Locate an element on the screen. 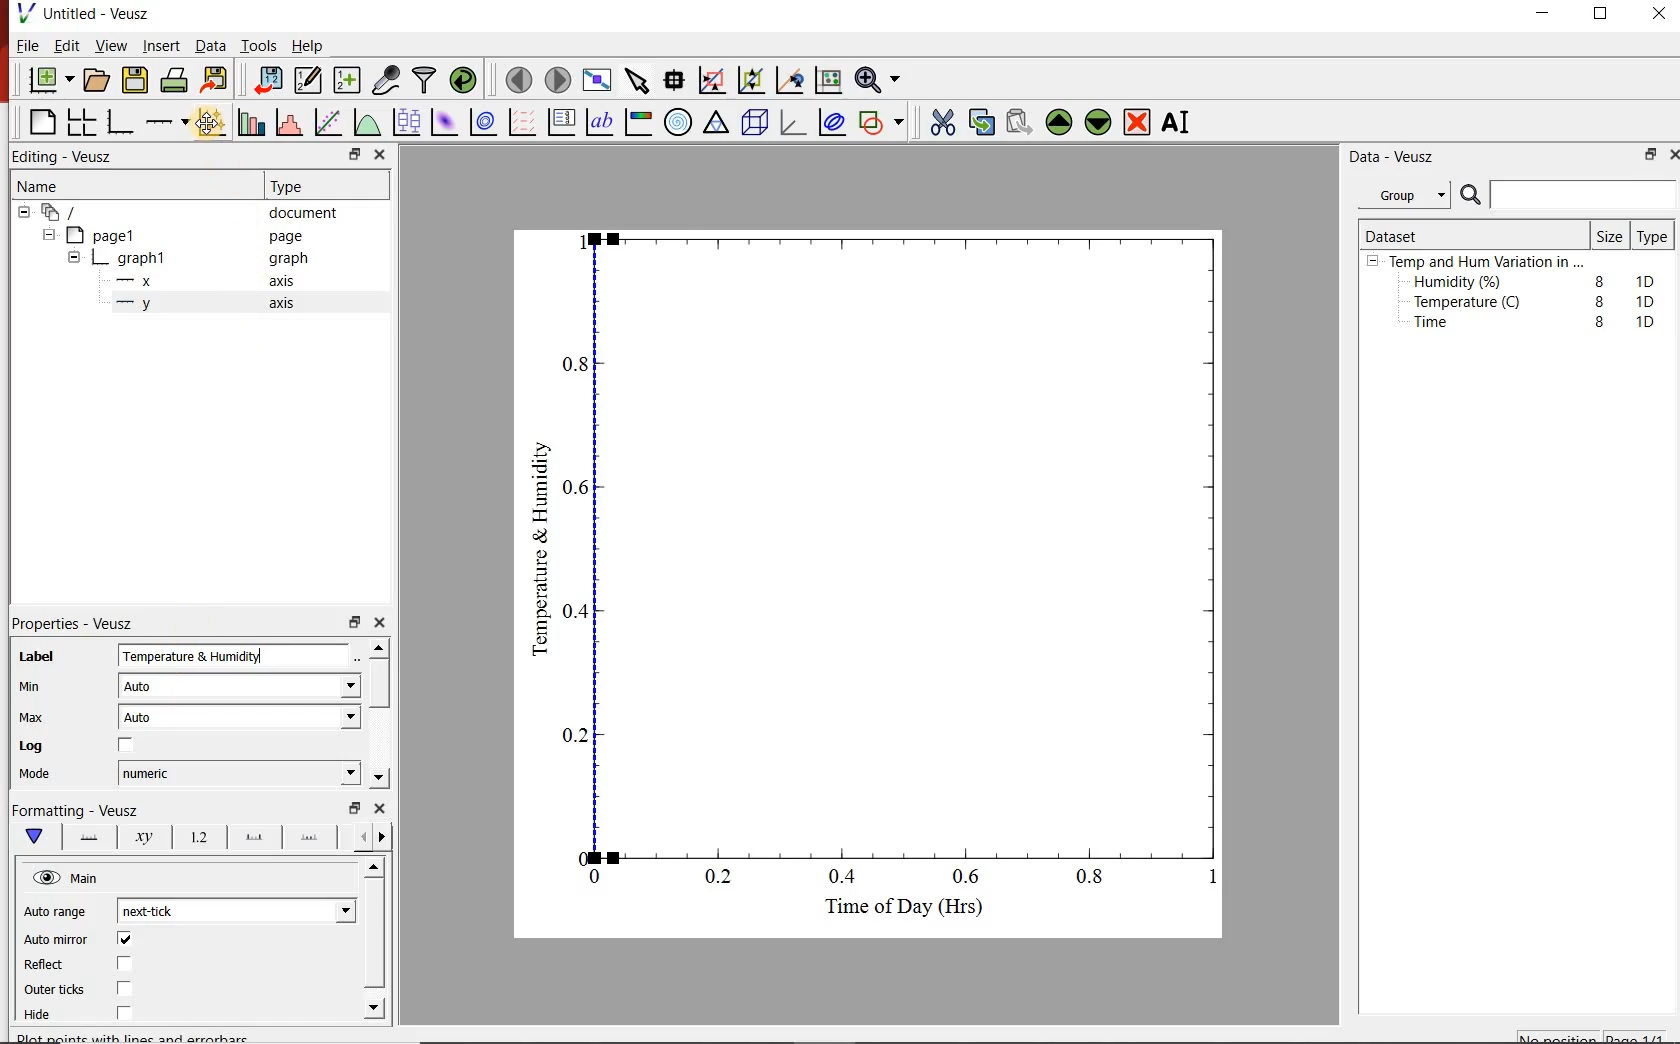  Move the selected widget down is located at coordinates (1101, 122).